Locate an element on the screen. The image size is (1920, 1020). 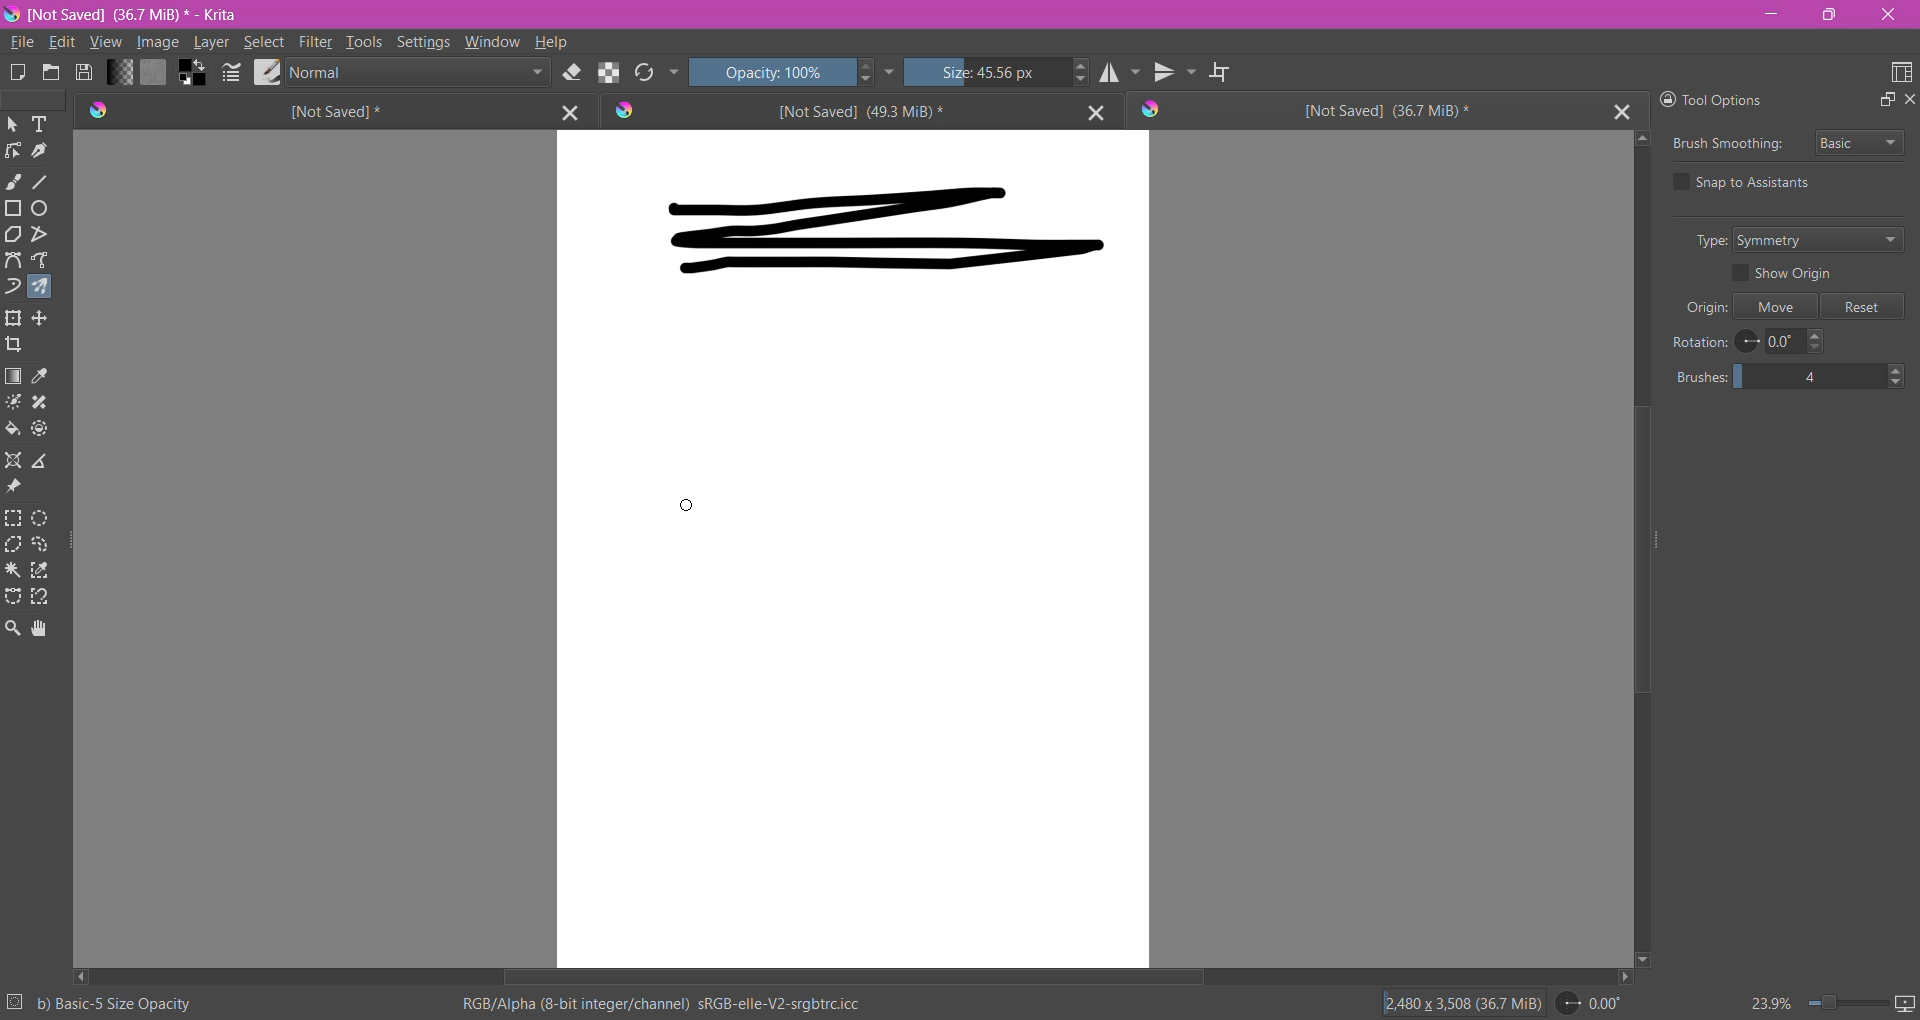
Close Tab is located at coordinates (1623, 111).